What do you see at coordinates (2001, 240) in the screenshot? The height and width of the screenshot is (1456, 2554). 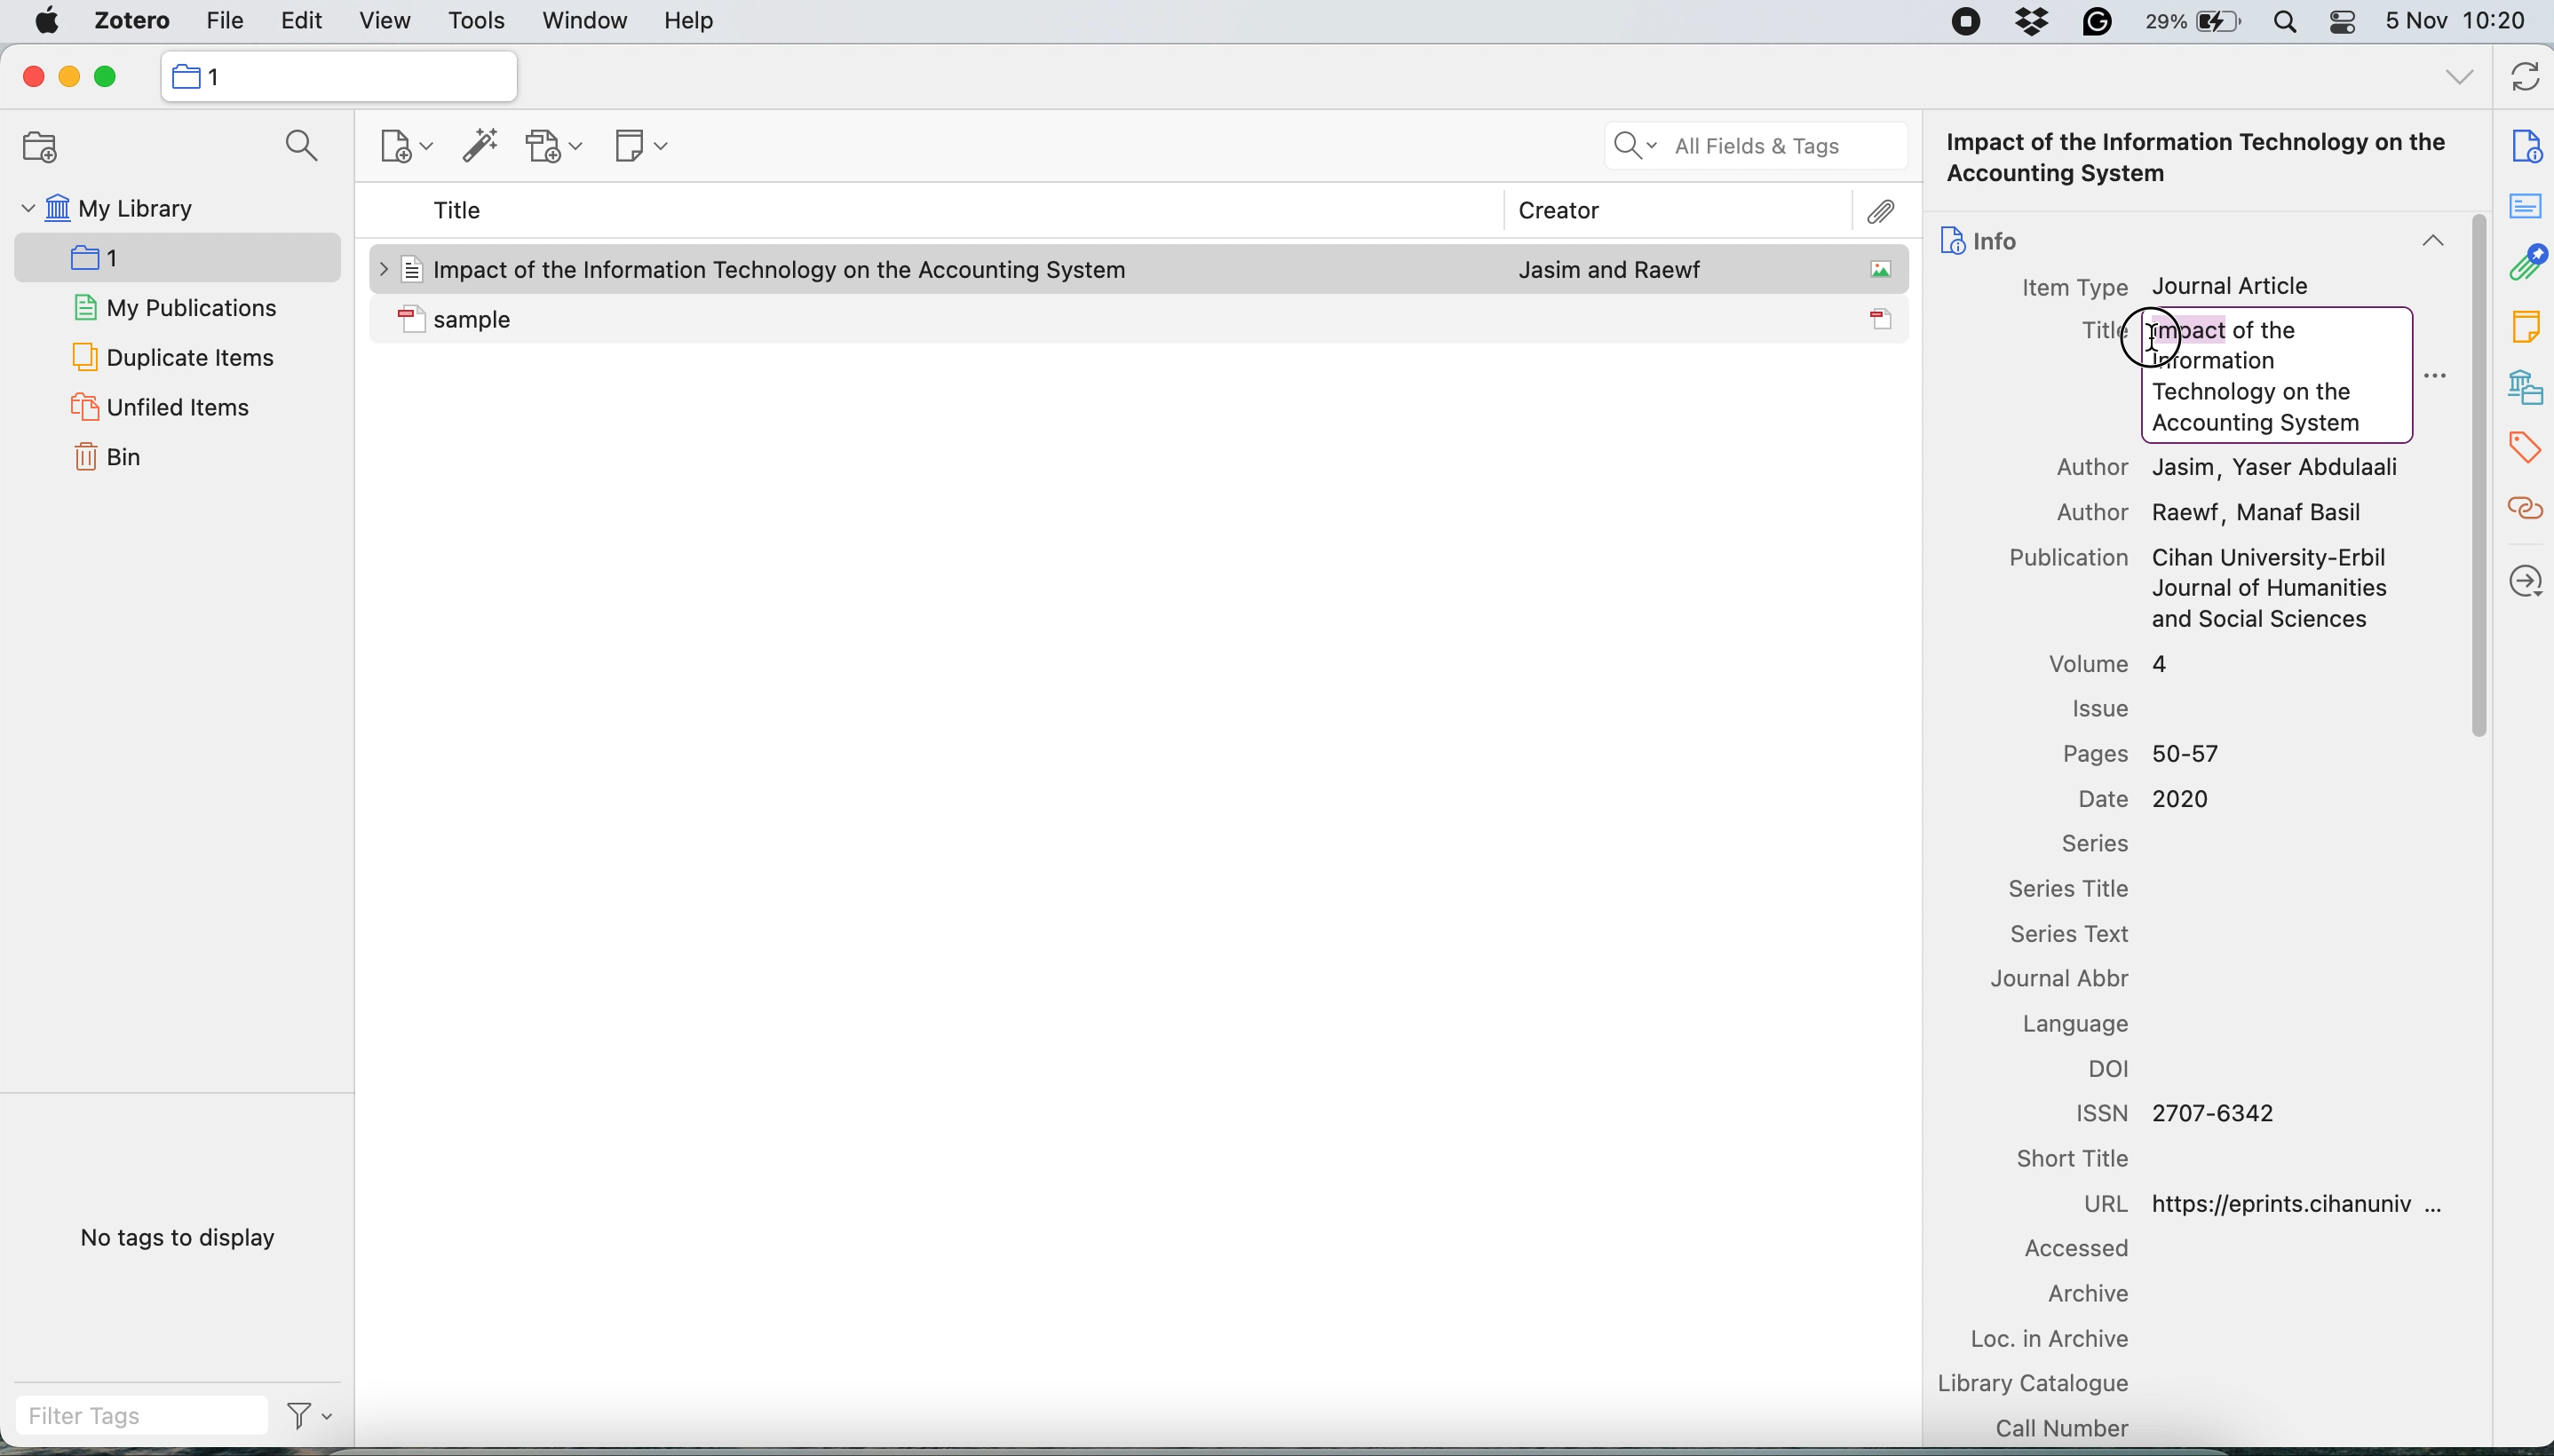 I see `info` at bounding box center [2001, 240].